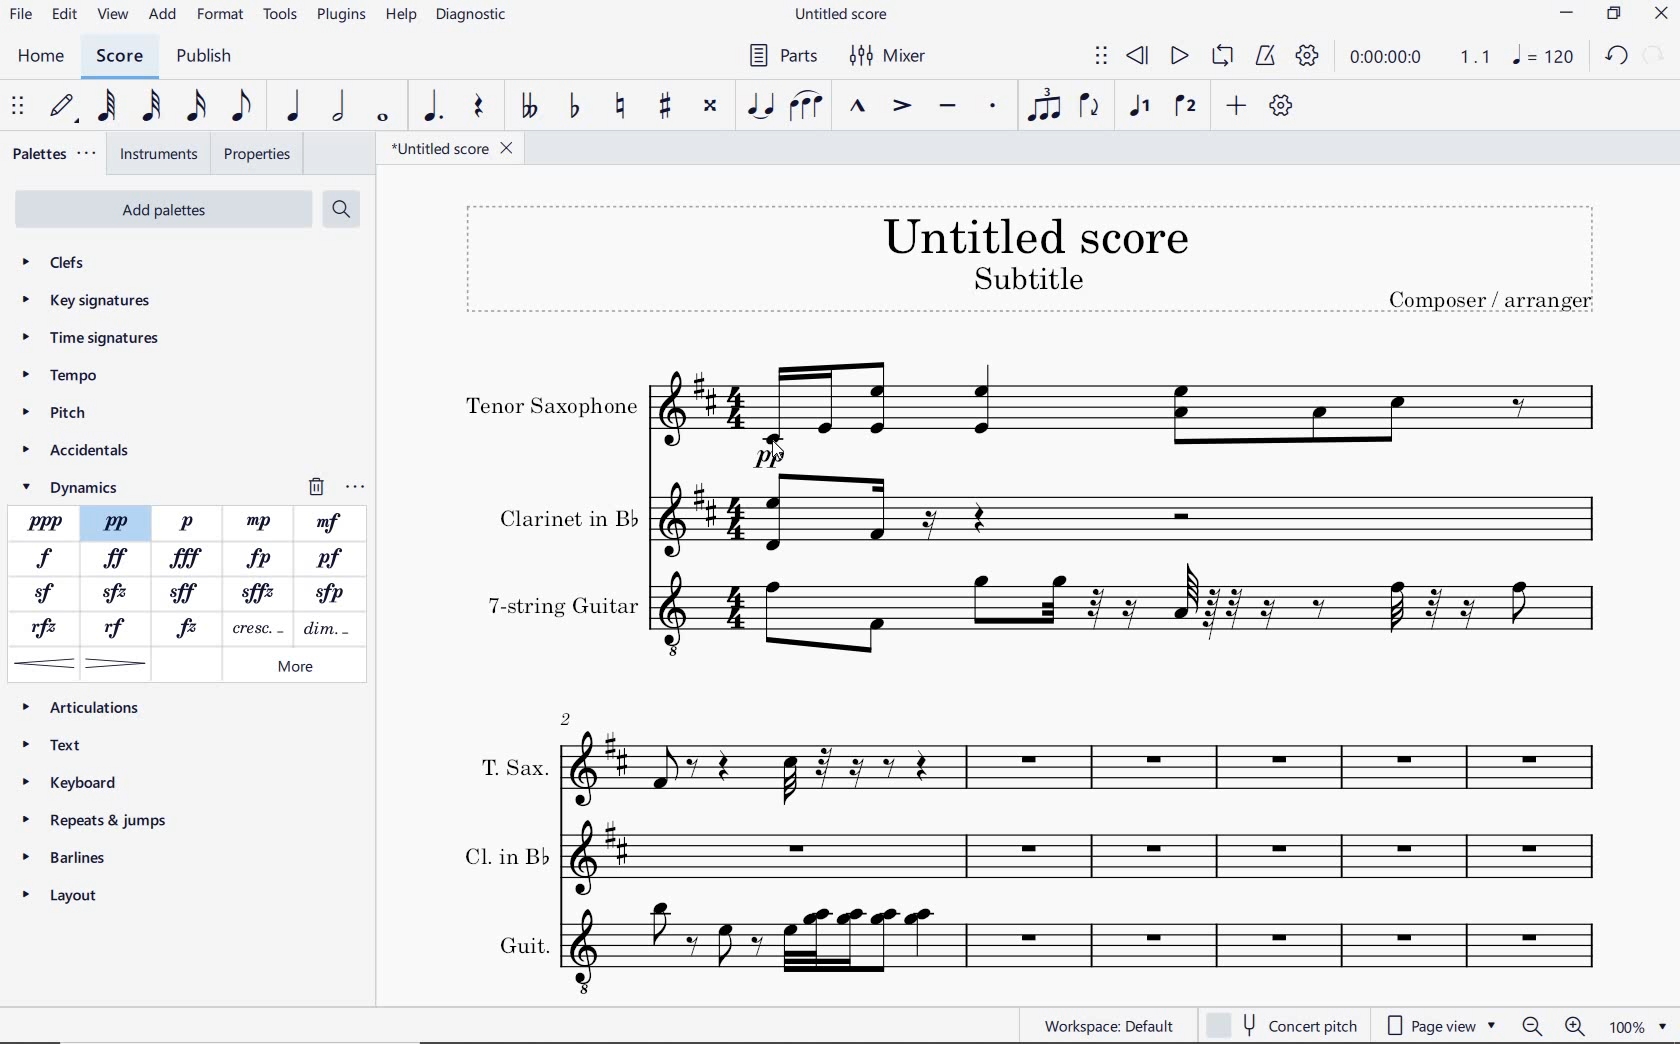 The width and height of the screenshot is (1680, 1044). Describe the element at coordinates (663, 106) in the screenshot. I see `TOGGLE SHARP` at that location.